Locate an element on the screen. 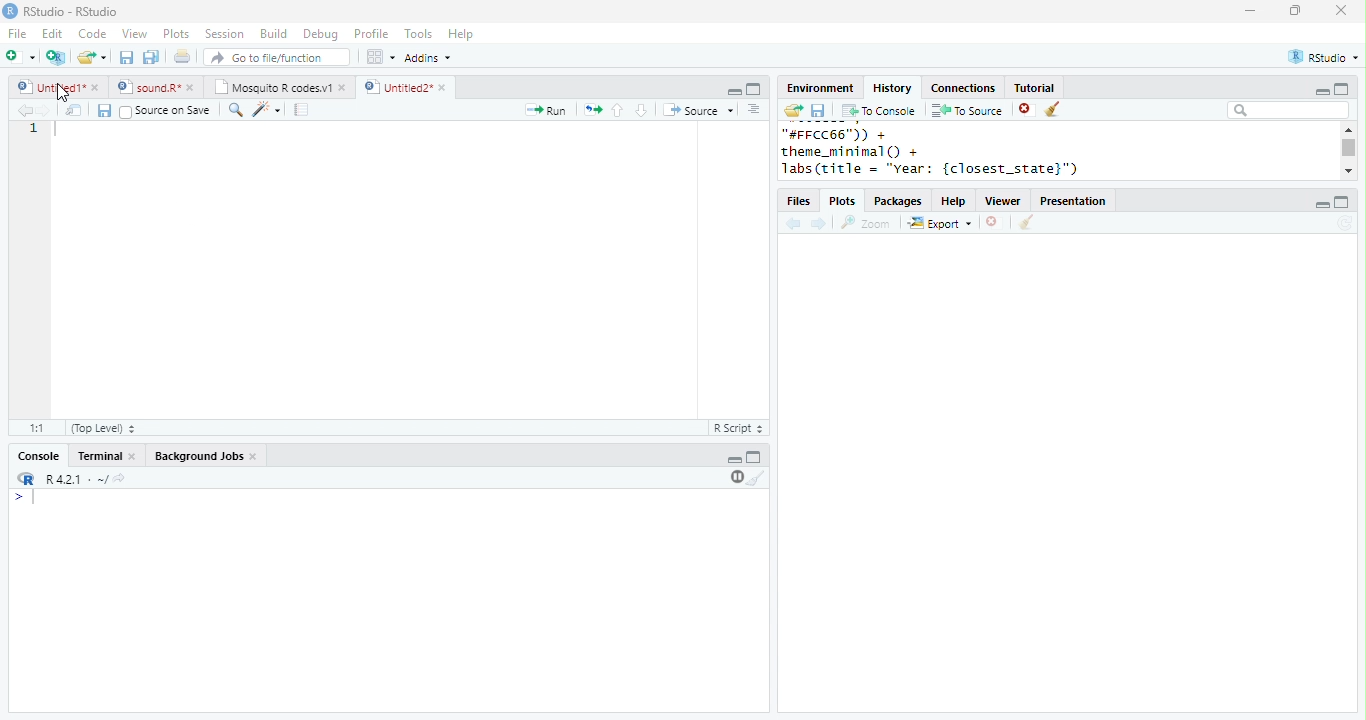  R.4.2.1 . ~ is located at coordinates (75, 478).